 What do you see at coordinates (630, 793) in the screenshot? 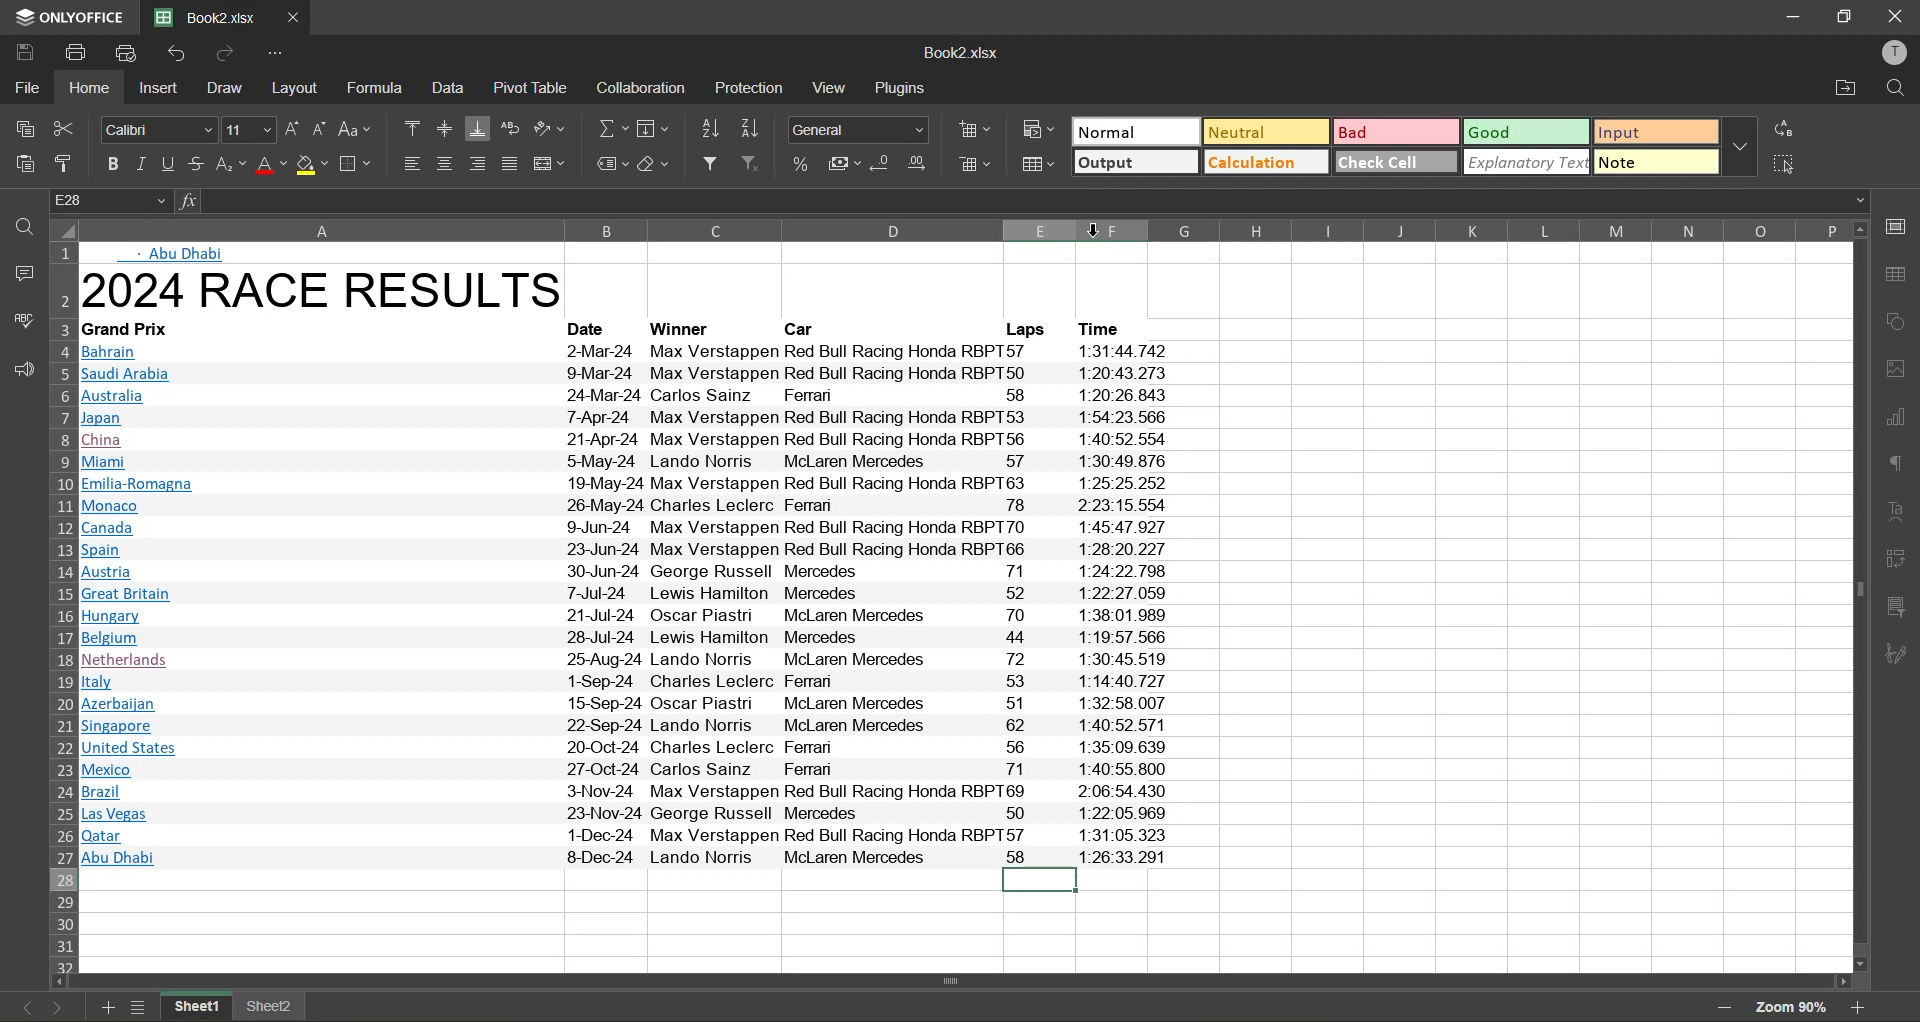
I see `Brazil 3-Nov-24 Max Verstappen Red Bull Racing Honda RBPT69 2:06:54.430` at bounding box center [630, 793].